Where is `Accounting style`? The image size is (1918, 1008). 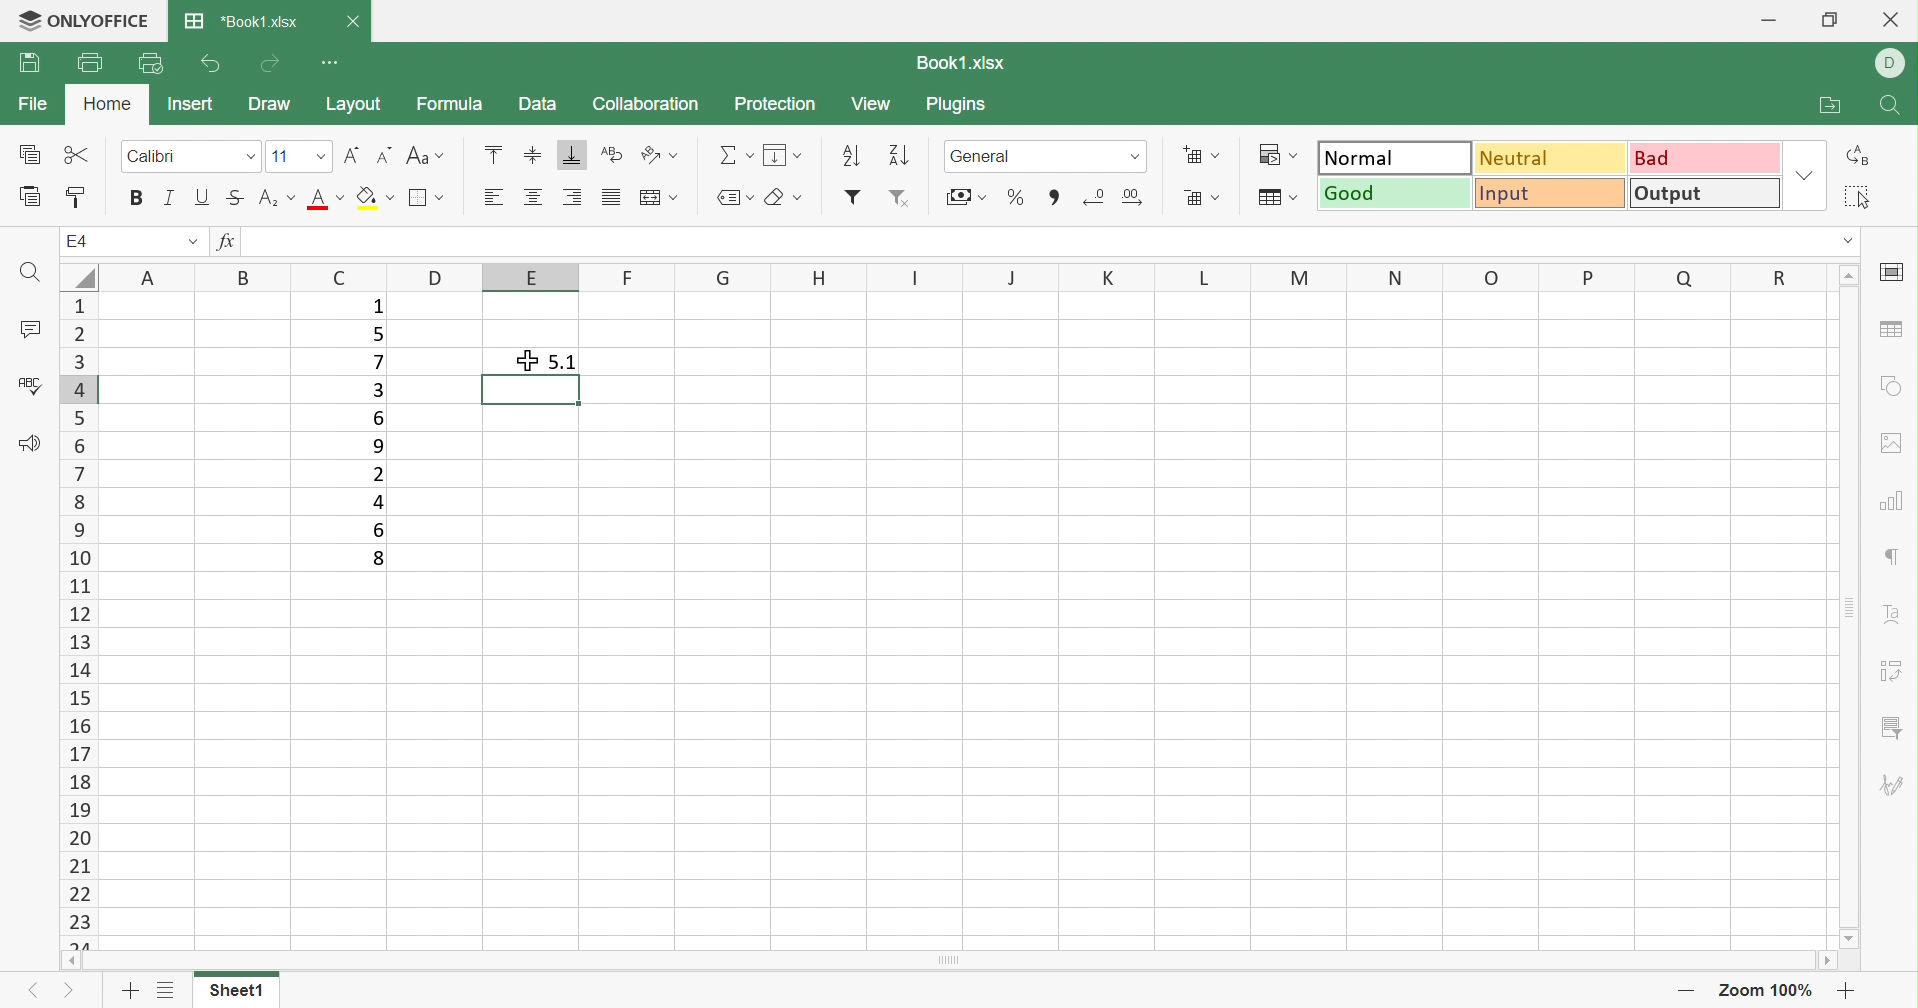
Accounting style is located at coordinates (969, 199).